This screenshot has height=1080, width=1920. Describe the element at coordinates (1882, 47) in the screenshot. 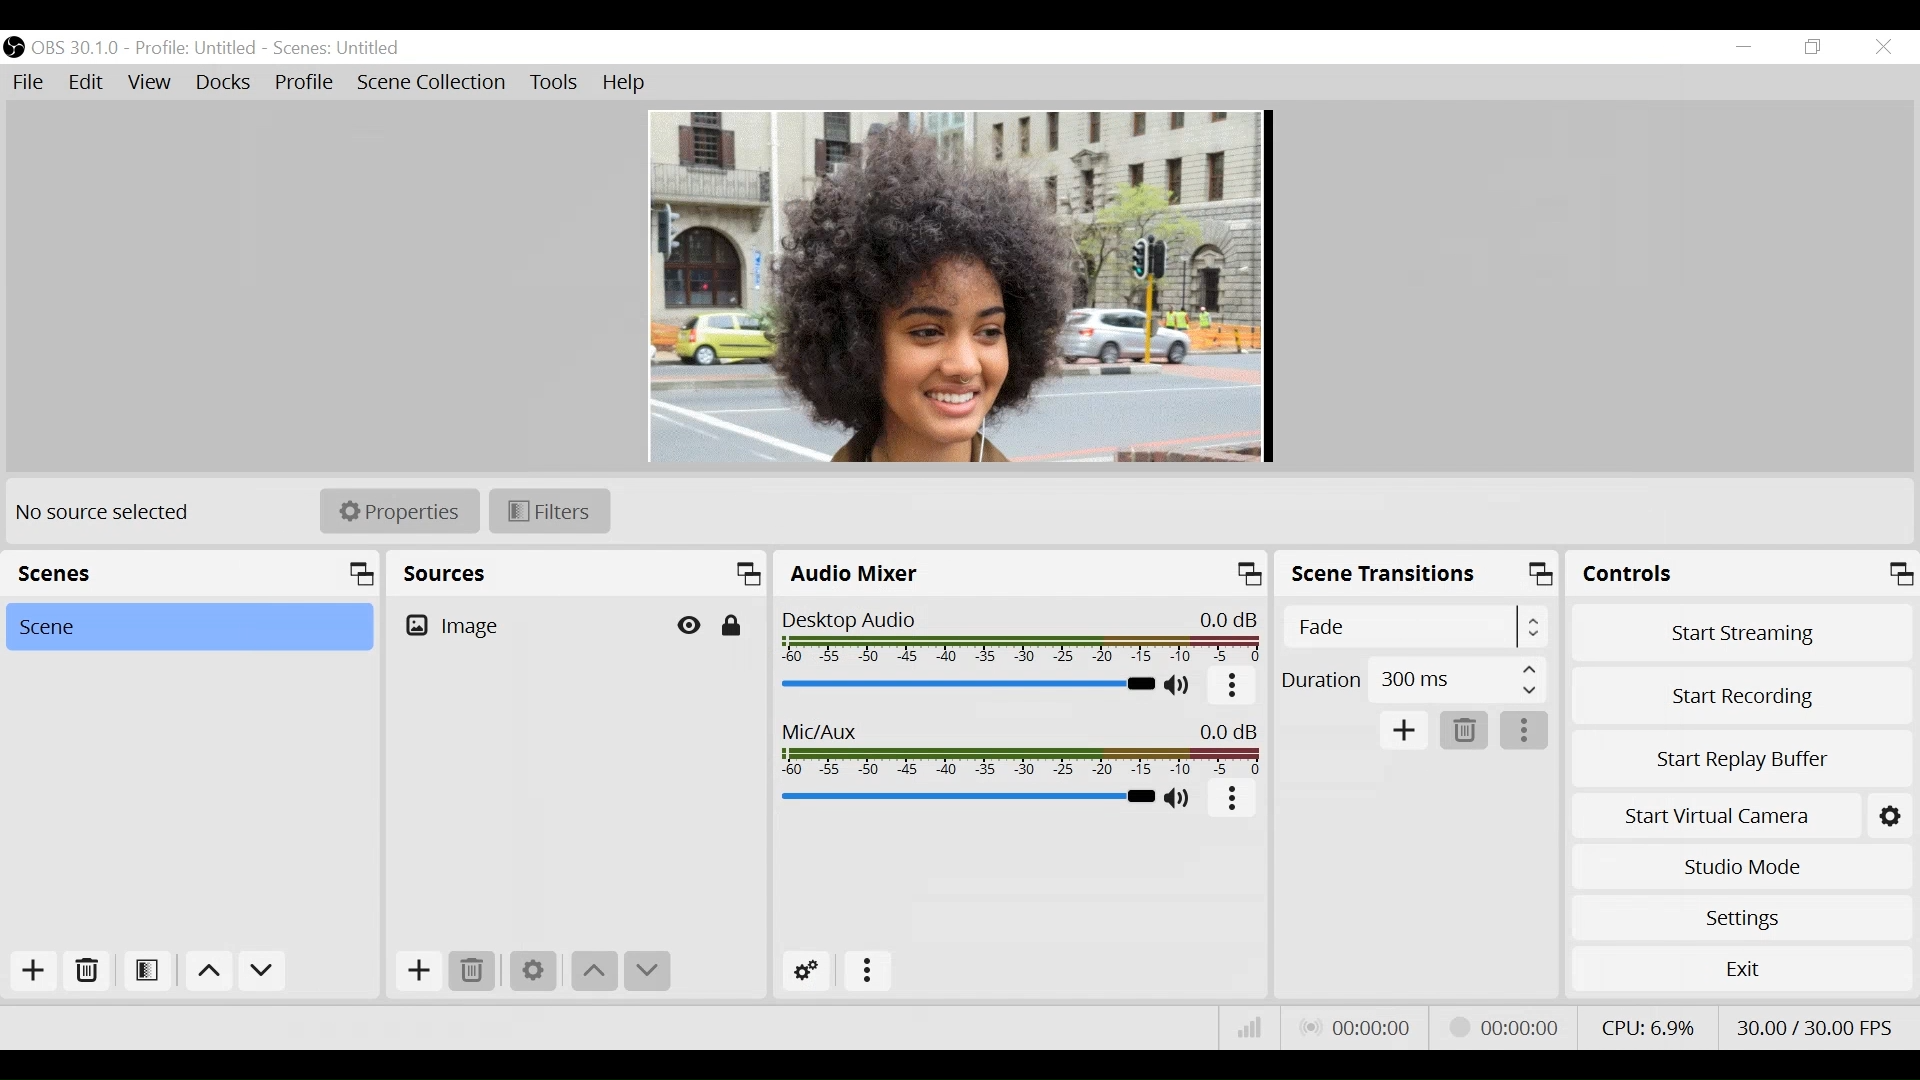

I see `Close` at that location.